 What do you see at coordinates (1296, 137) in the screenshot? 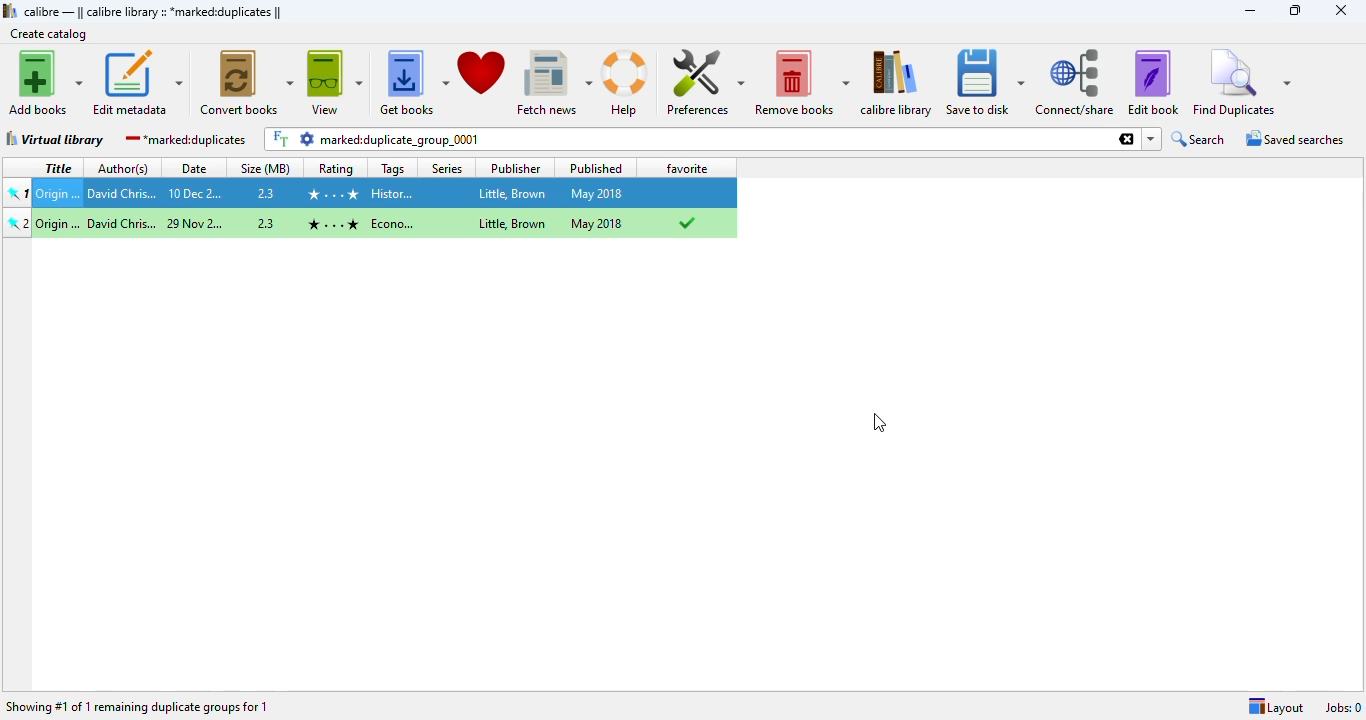
I see `saved searches` at bounding box center [1296, 137].